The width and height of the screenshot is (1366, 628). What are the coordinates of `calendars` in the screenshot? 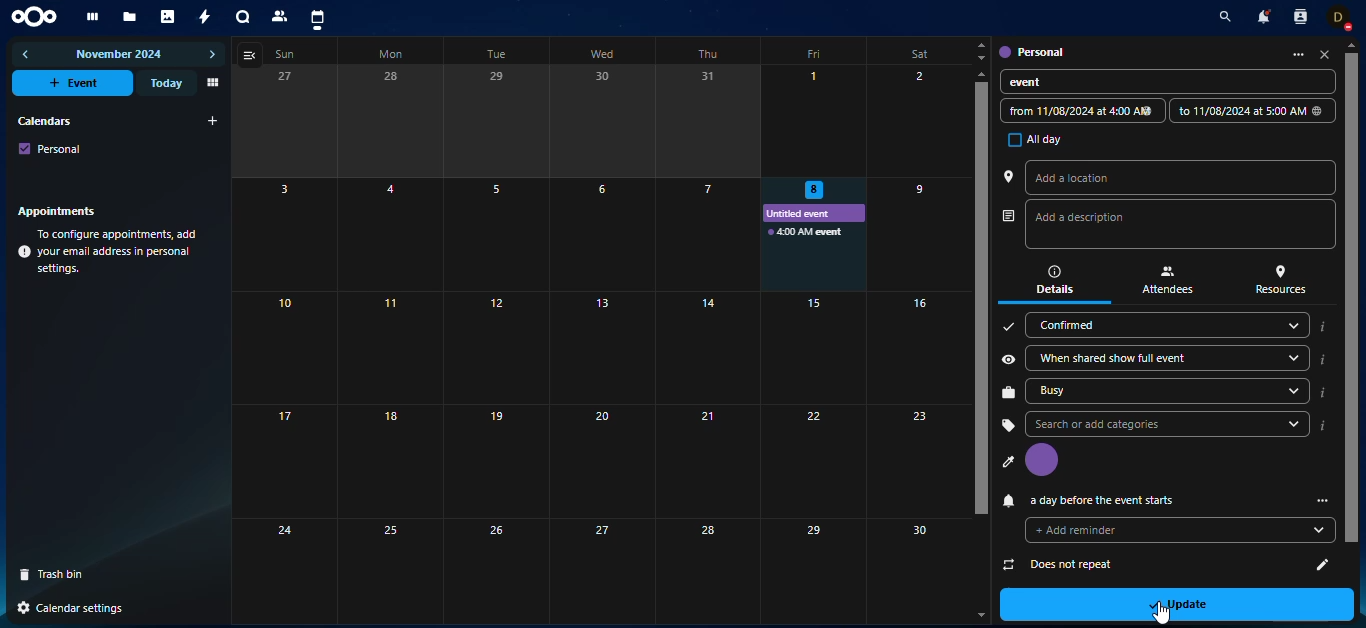 It's located at (43, 120).